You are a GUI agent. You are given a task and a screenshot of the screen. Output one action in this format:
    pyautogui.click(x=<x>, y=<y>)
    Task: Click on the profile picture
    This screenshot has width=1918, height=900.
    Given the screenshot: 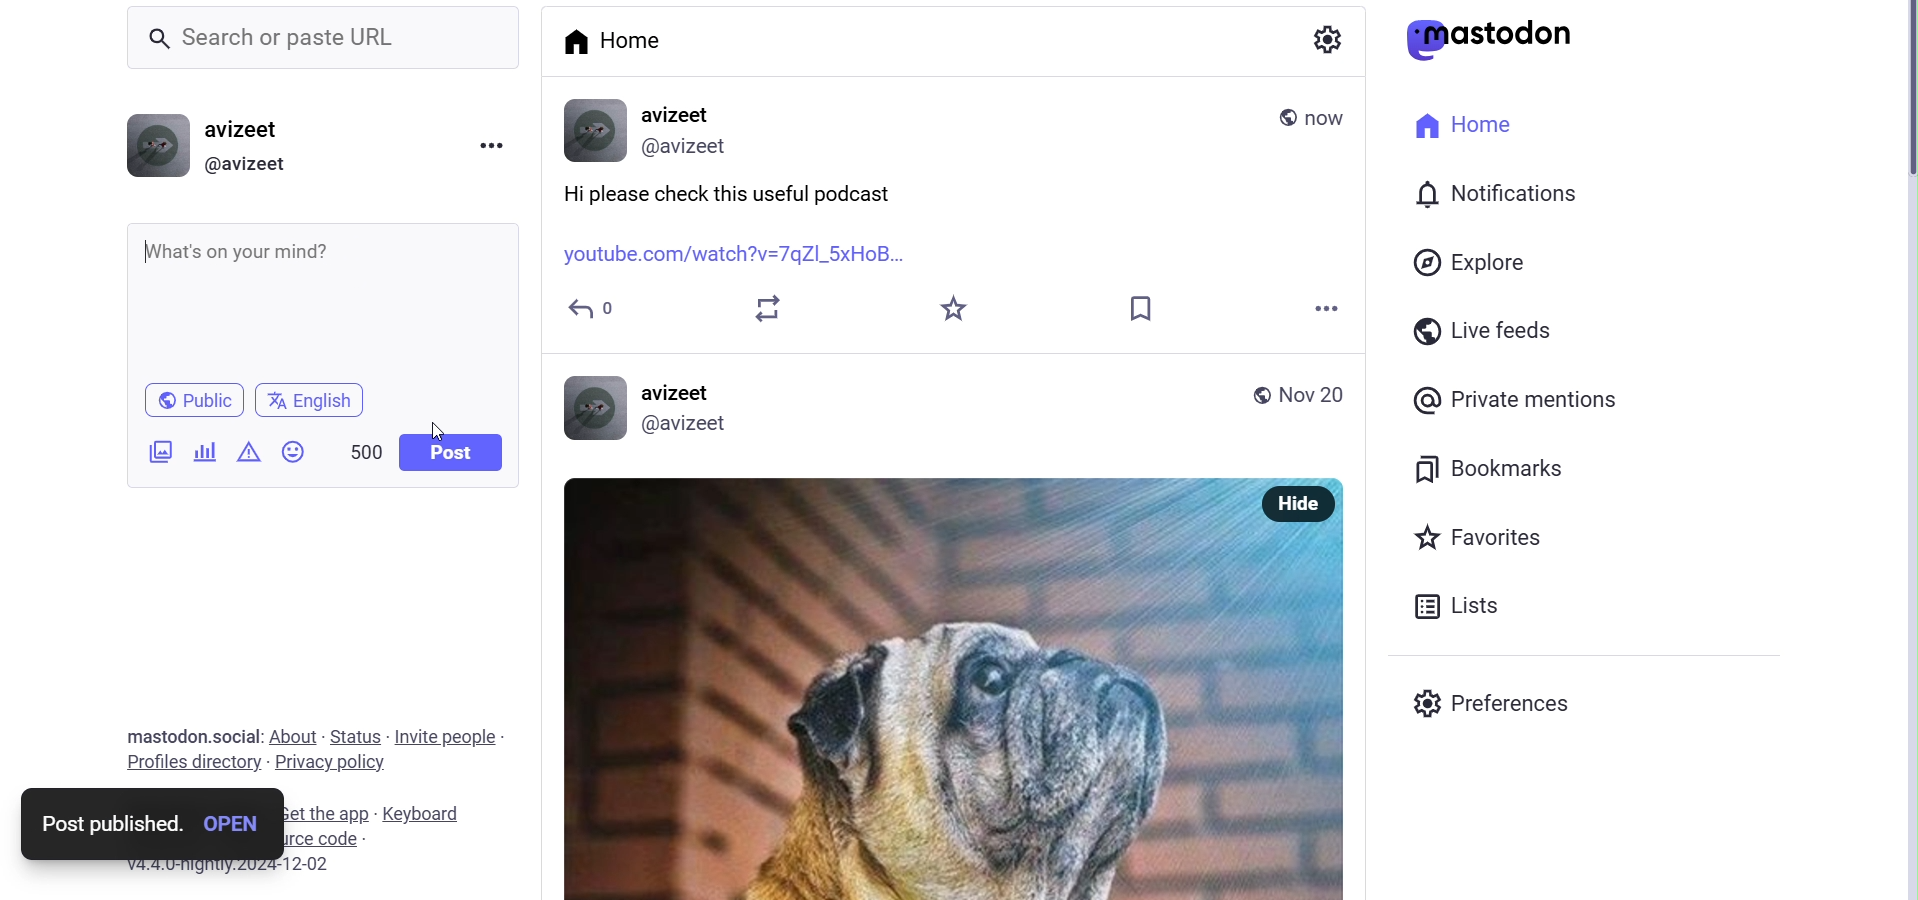 What is the action you would take?
    pyautogui.click(x=156, y=147)
    